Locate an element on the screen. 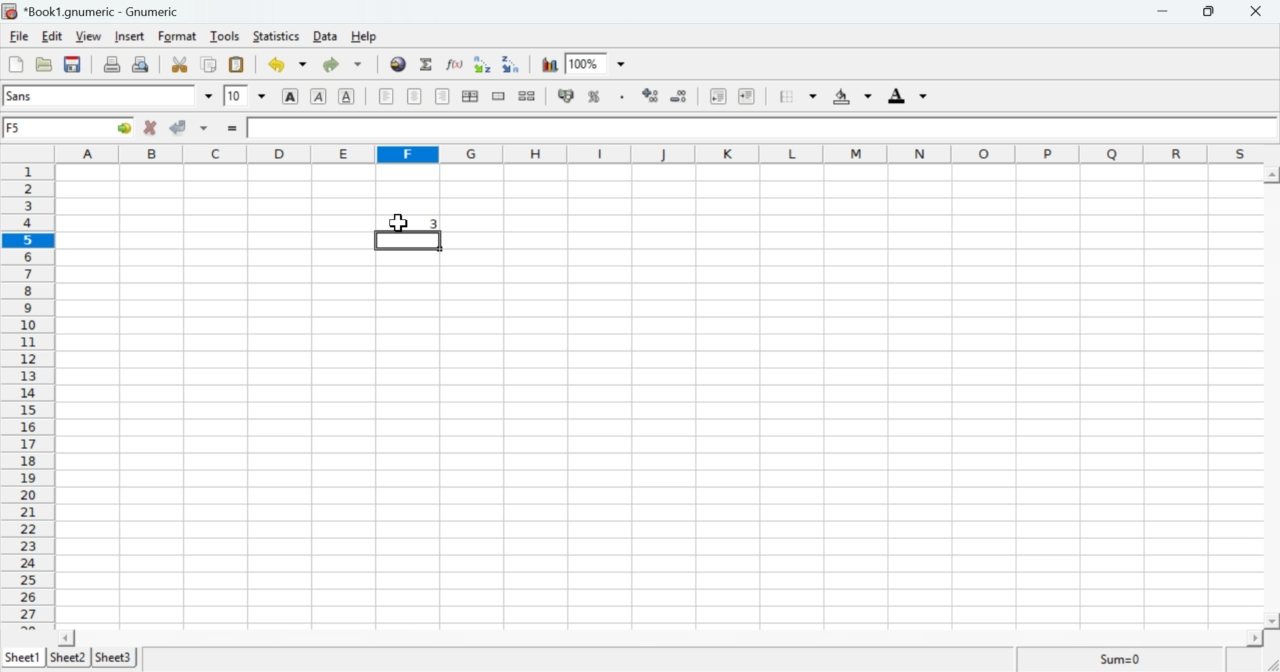 This screenshot has height=672, width=1280. Zoom is located at coordinates (583, 61).